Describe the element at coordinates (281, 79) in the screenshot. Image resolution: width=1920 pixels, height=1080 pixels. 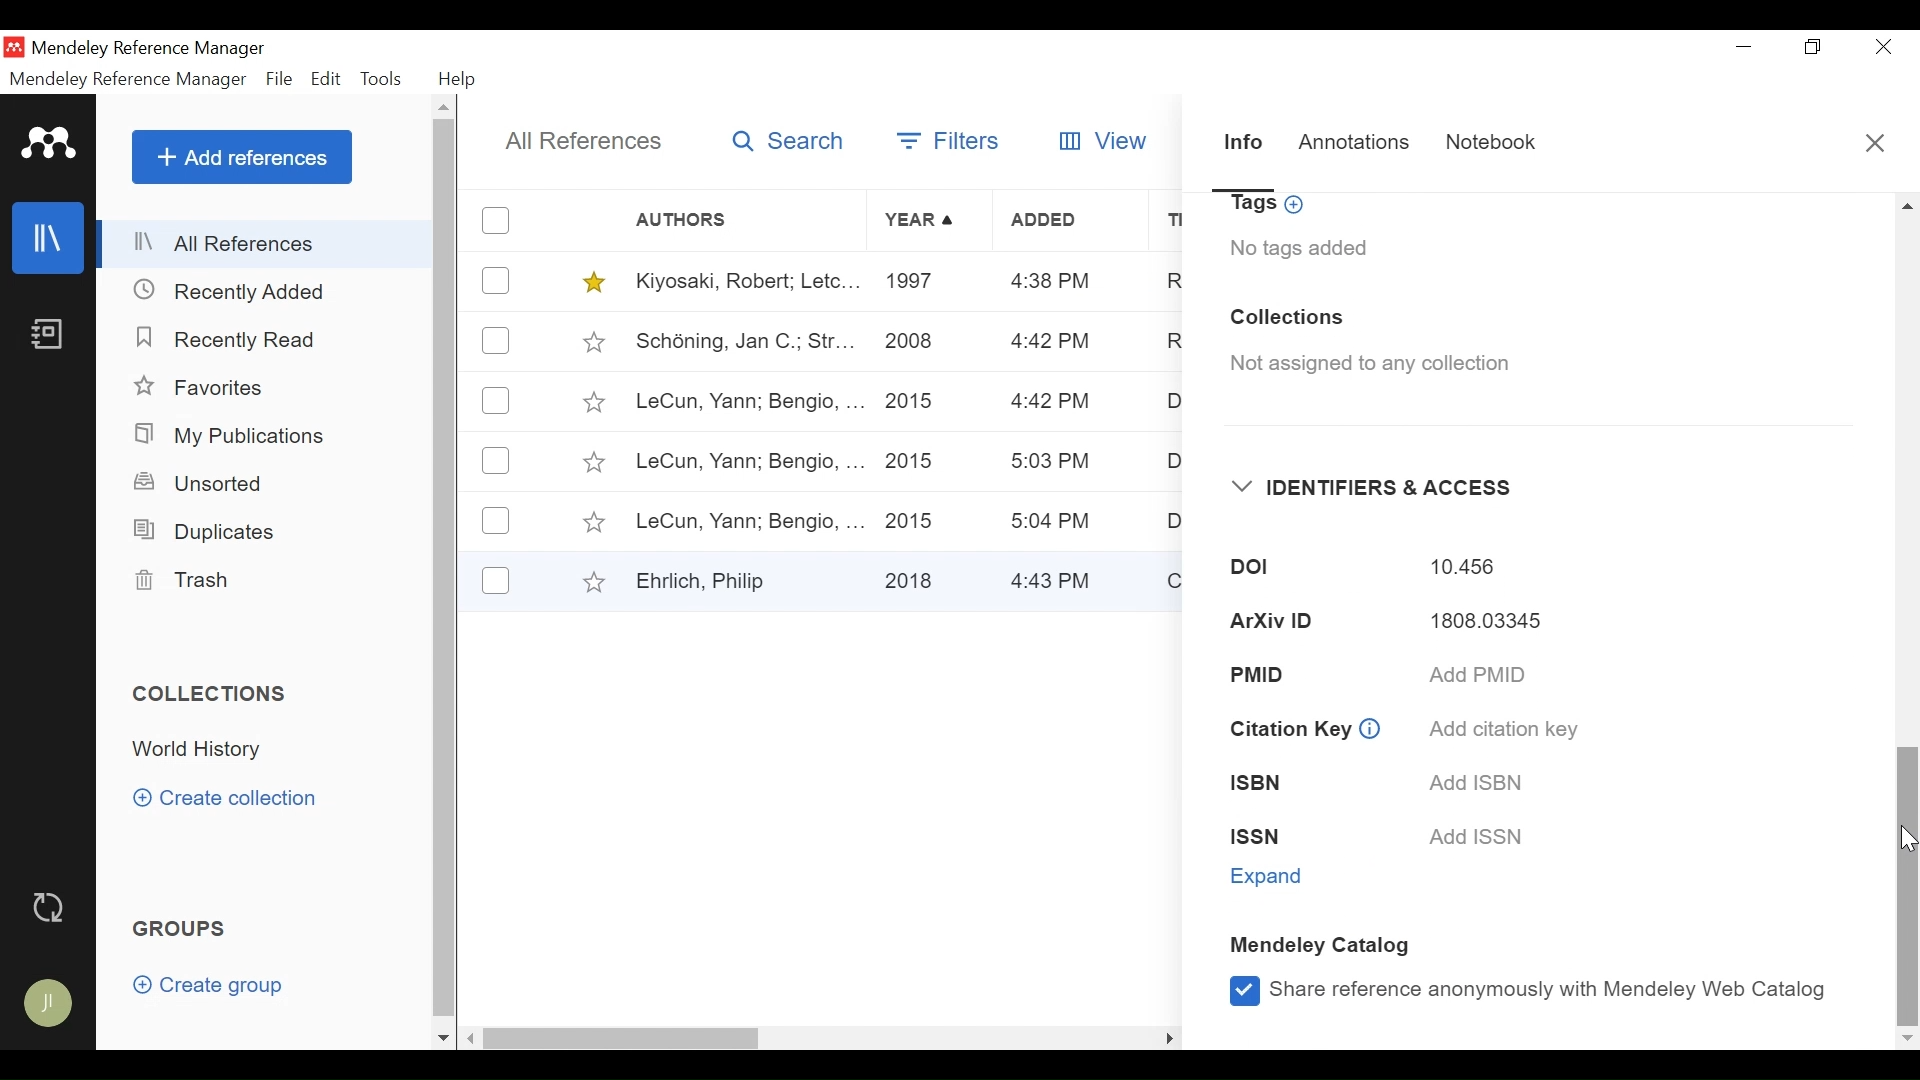
I see `File` at that location.